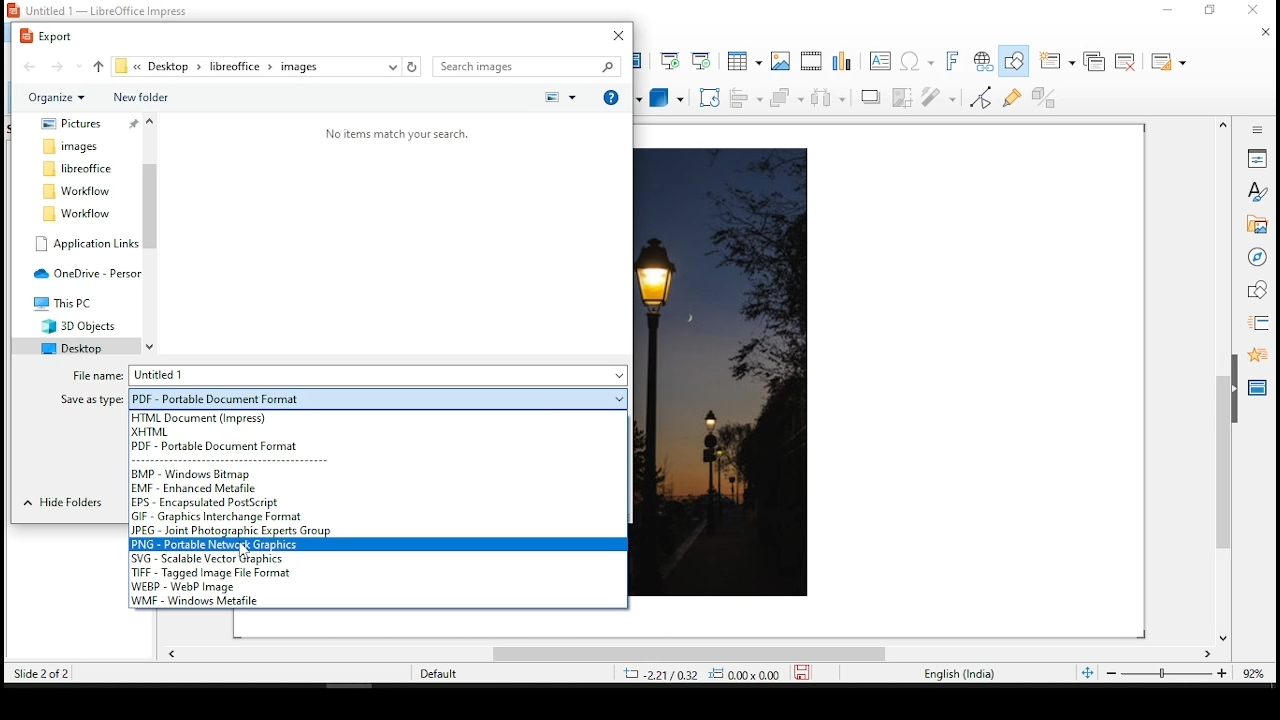 This screenshot has height=720, width=1280. I want to click on xhtml, so click(172, 432).